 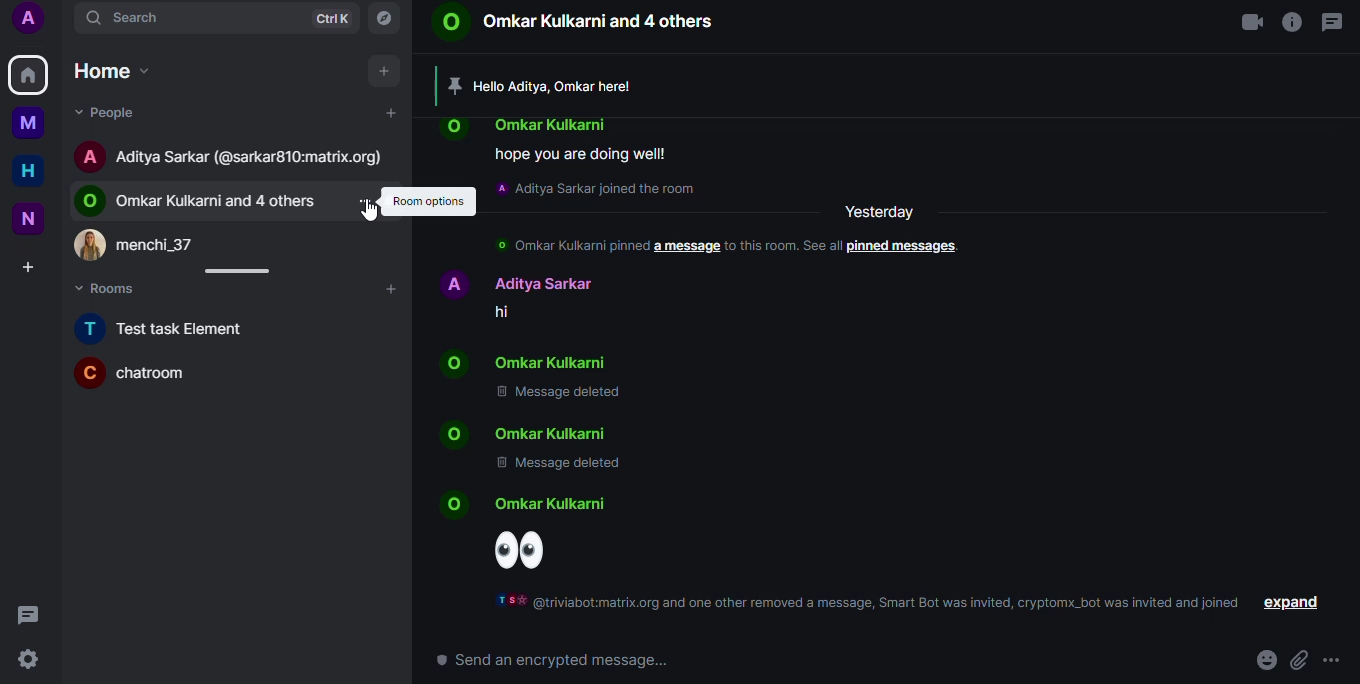 I want to click on info, so click(x=781, y=246).